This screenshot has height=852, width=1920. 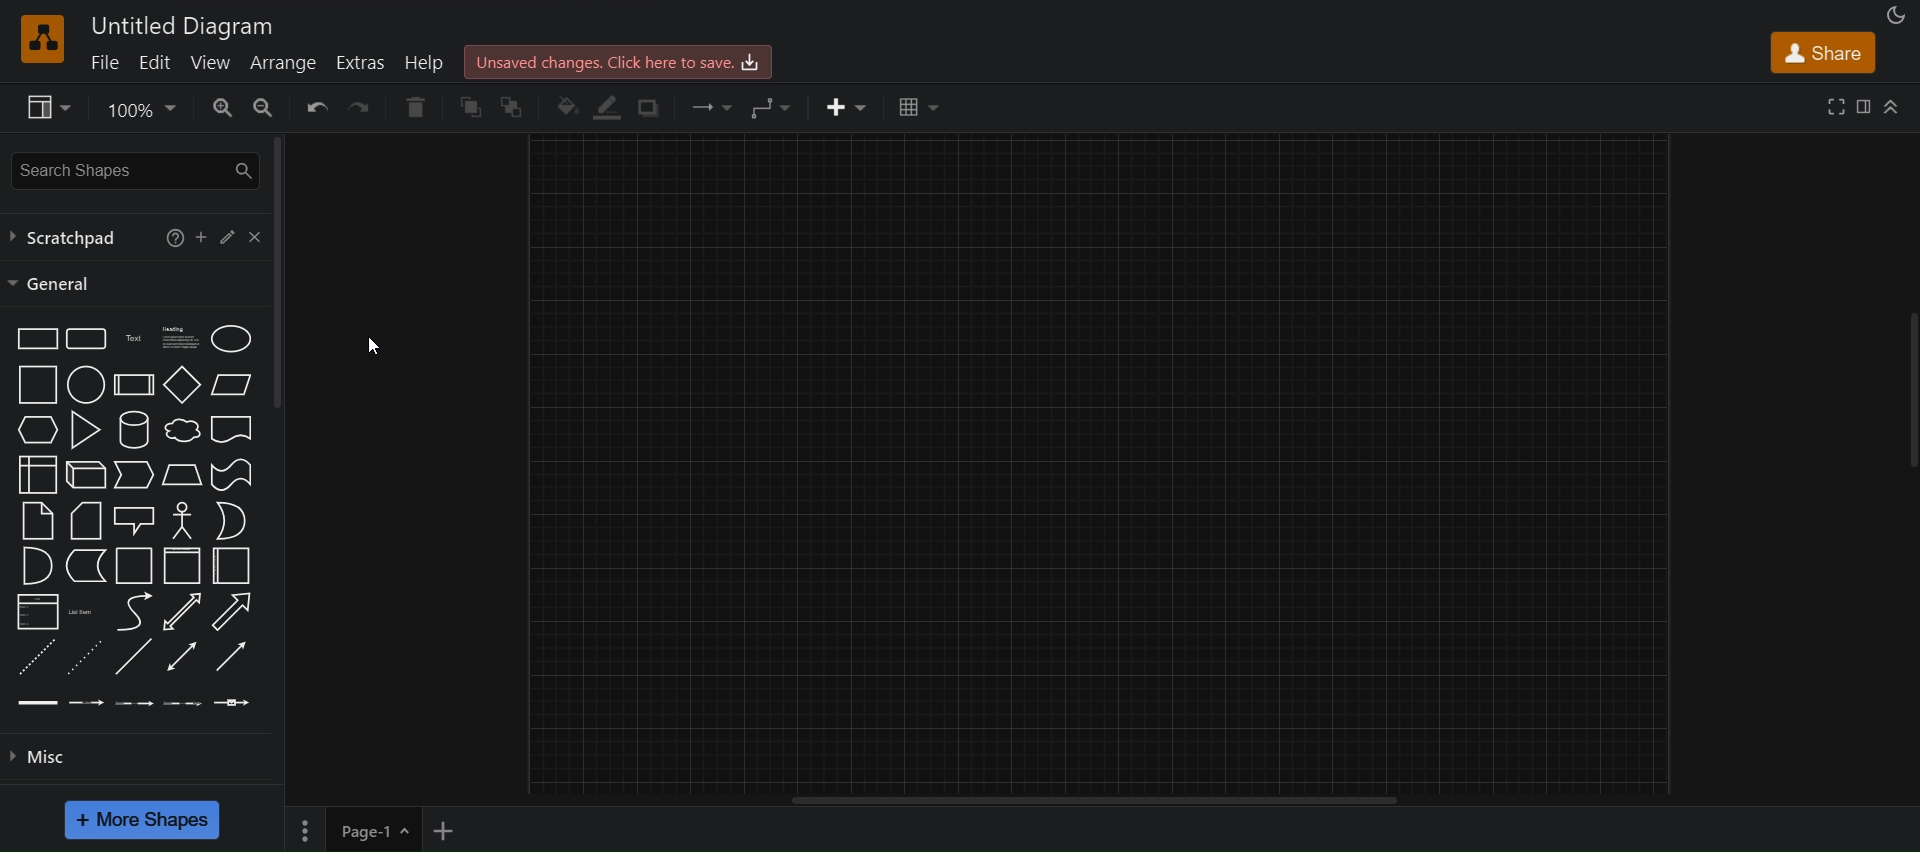 What do you see at coordinates (259, 237) in the screenshot?
I see `close` at bounding box center [259, 237].